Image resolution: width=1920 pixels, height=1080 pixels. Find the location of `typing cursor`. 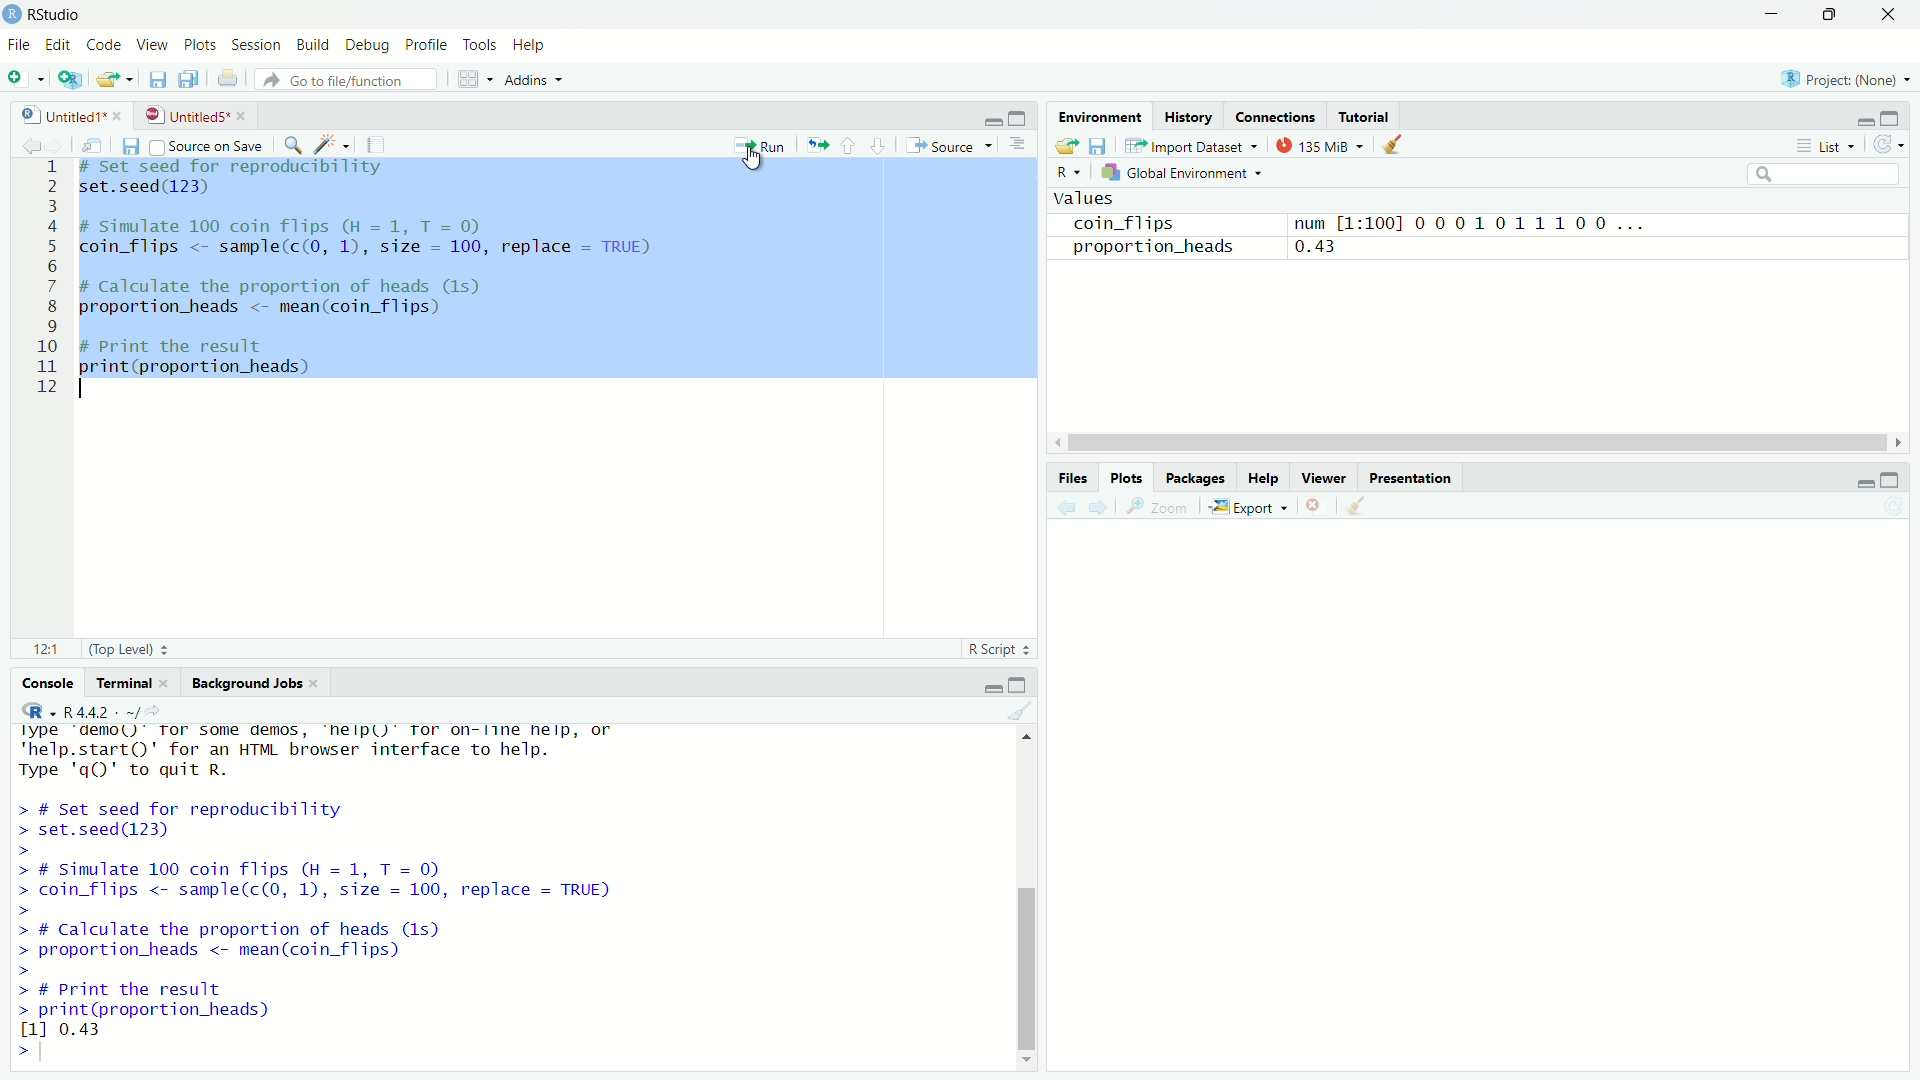

typing cursor is located at coordinates (49, 1050).